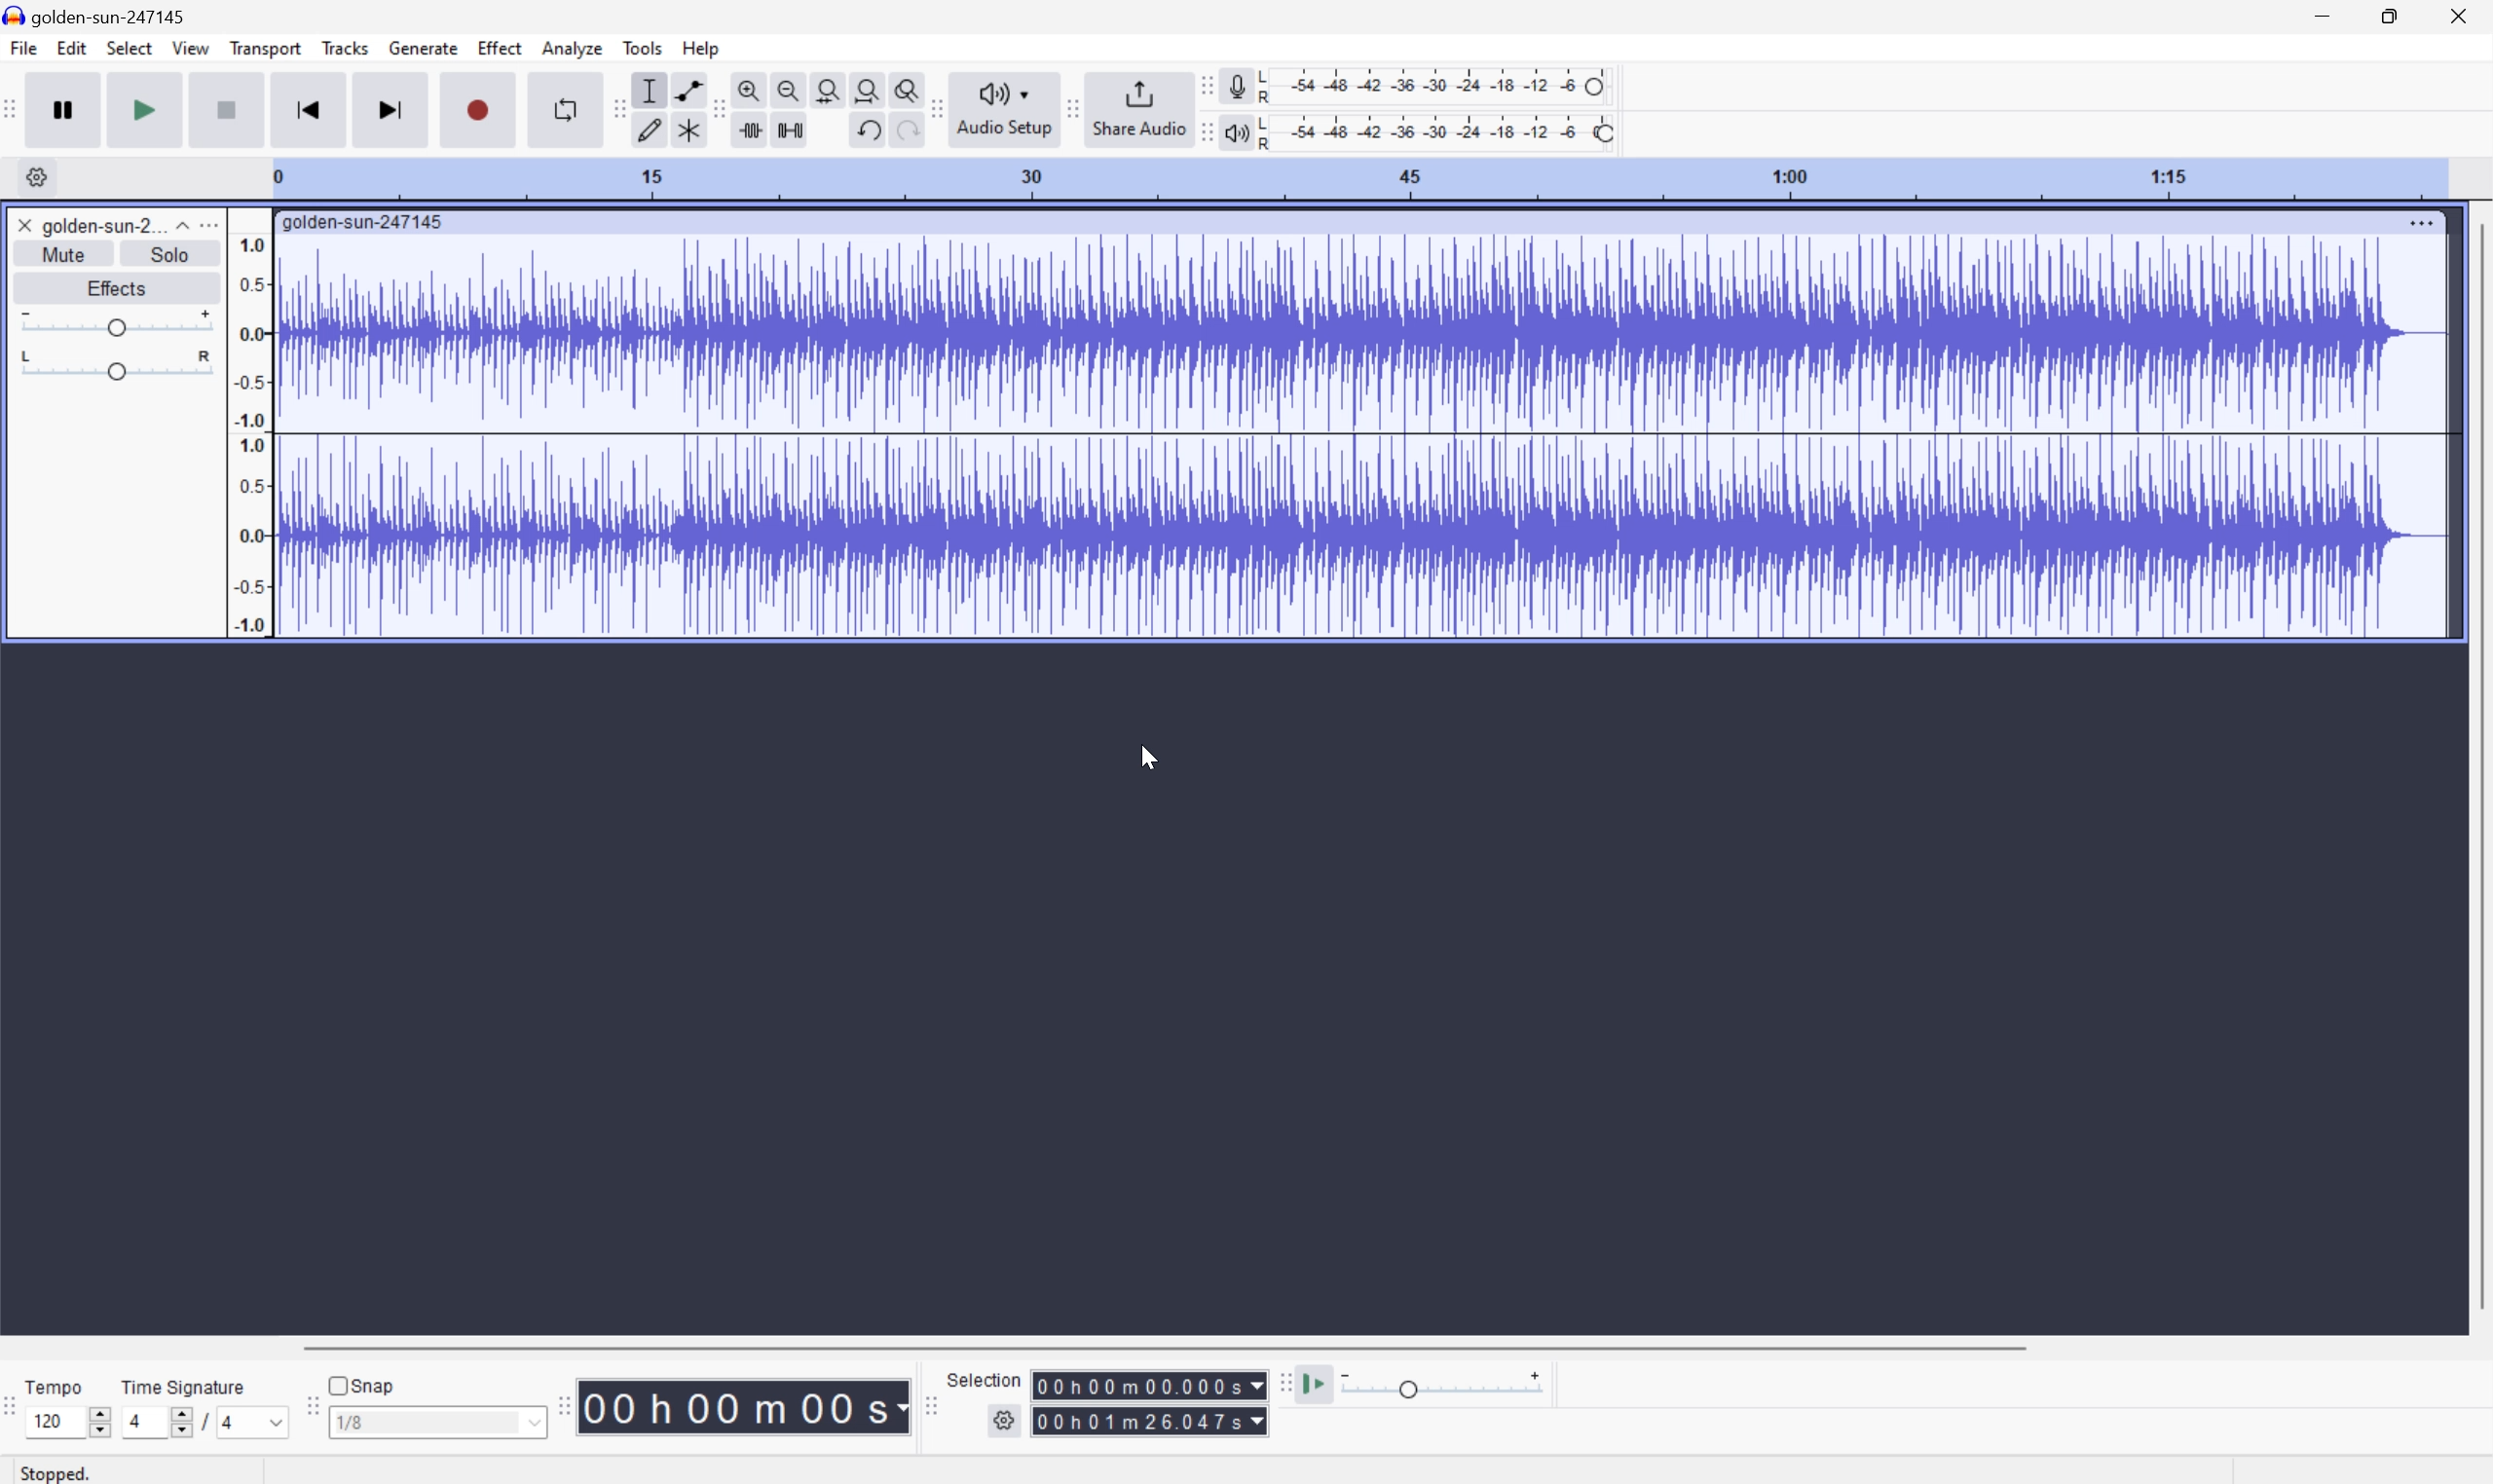  What do you see at coordinates (2322, 15) in the screenshot?
I see `Minimize` at bounding box center [2322, 15].